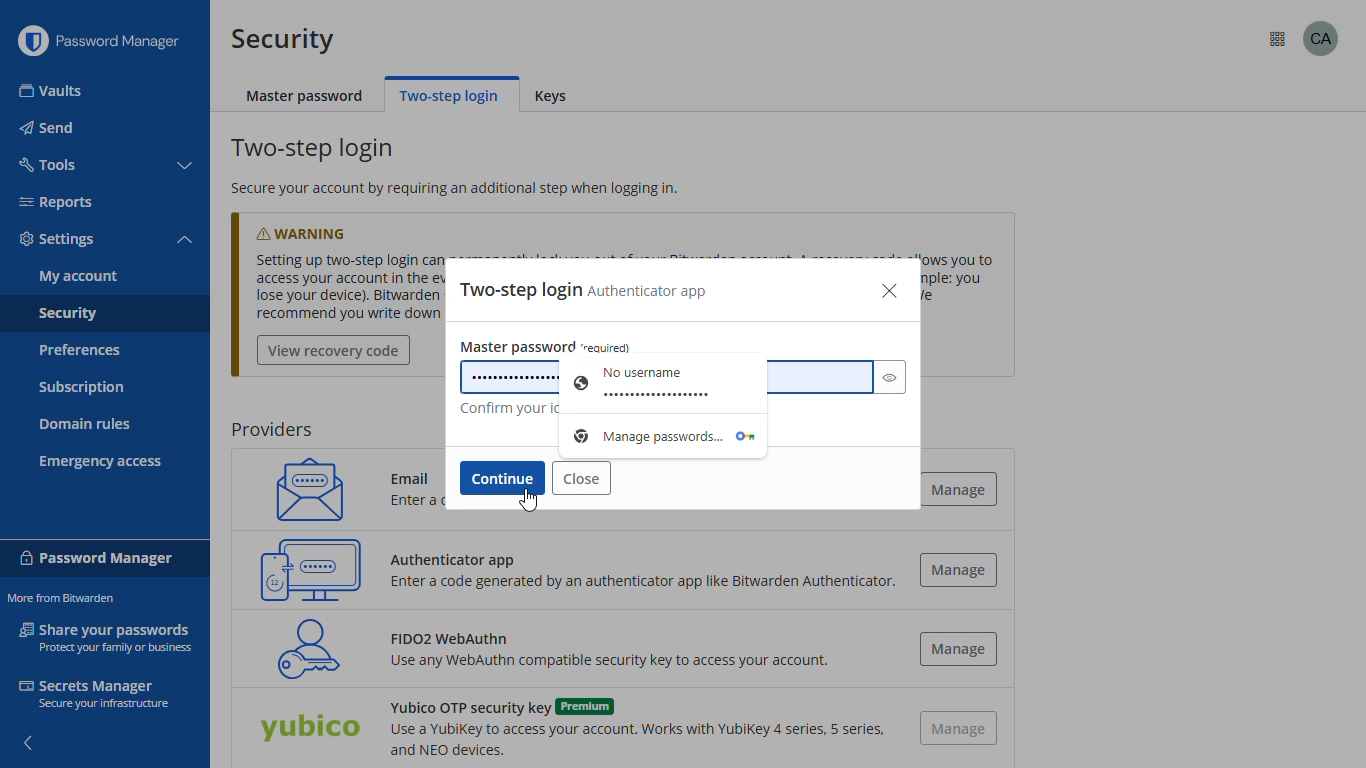 The image size is (1366, 768). What do you see at coordinates (101, 462) in the screenshot?
I see `emergency access` at bounding box center [101, 462].